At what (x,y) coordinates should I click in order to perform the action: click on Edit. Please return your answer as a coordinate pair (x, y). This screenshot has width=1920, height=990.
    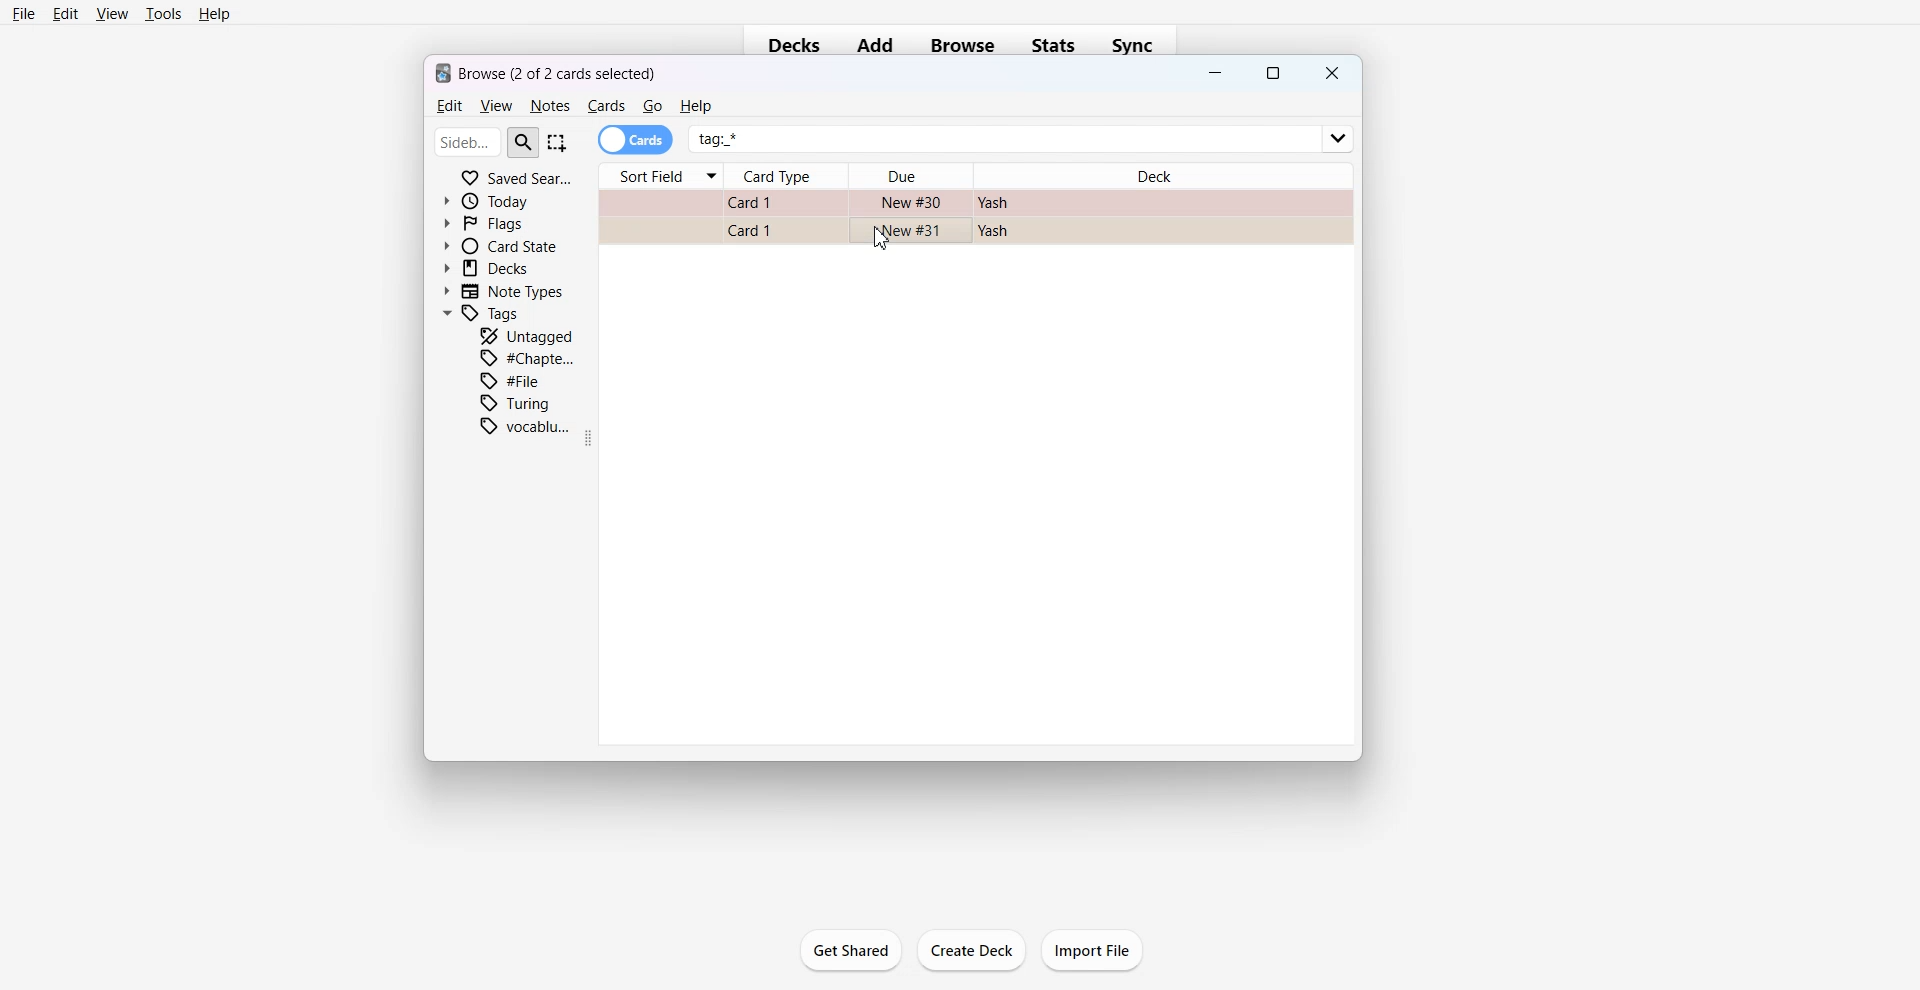
    Looking at the image, I should click on (447, 106).